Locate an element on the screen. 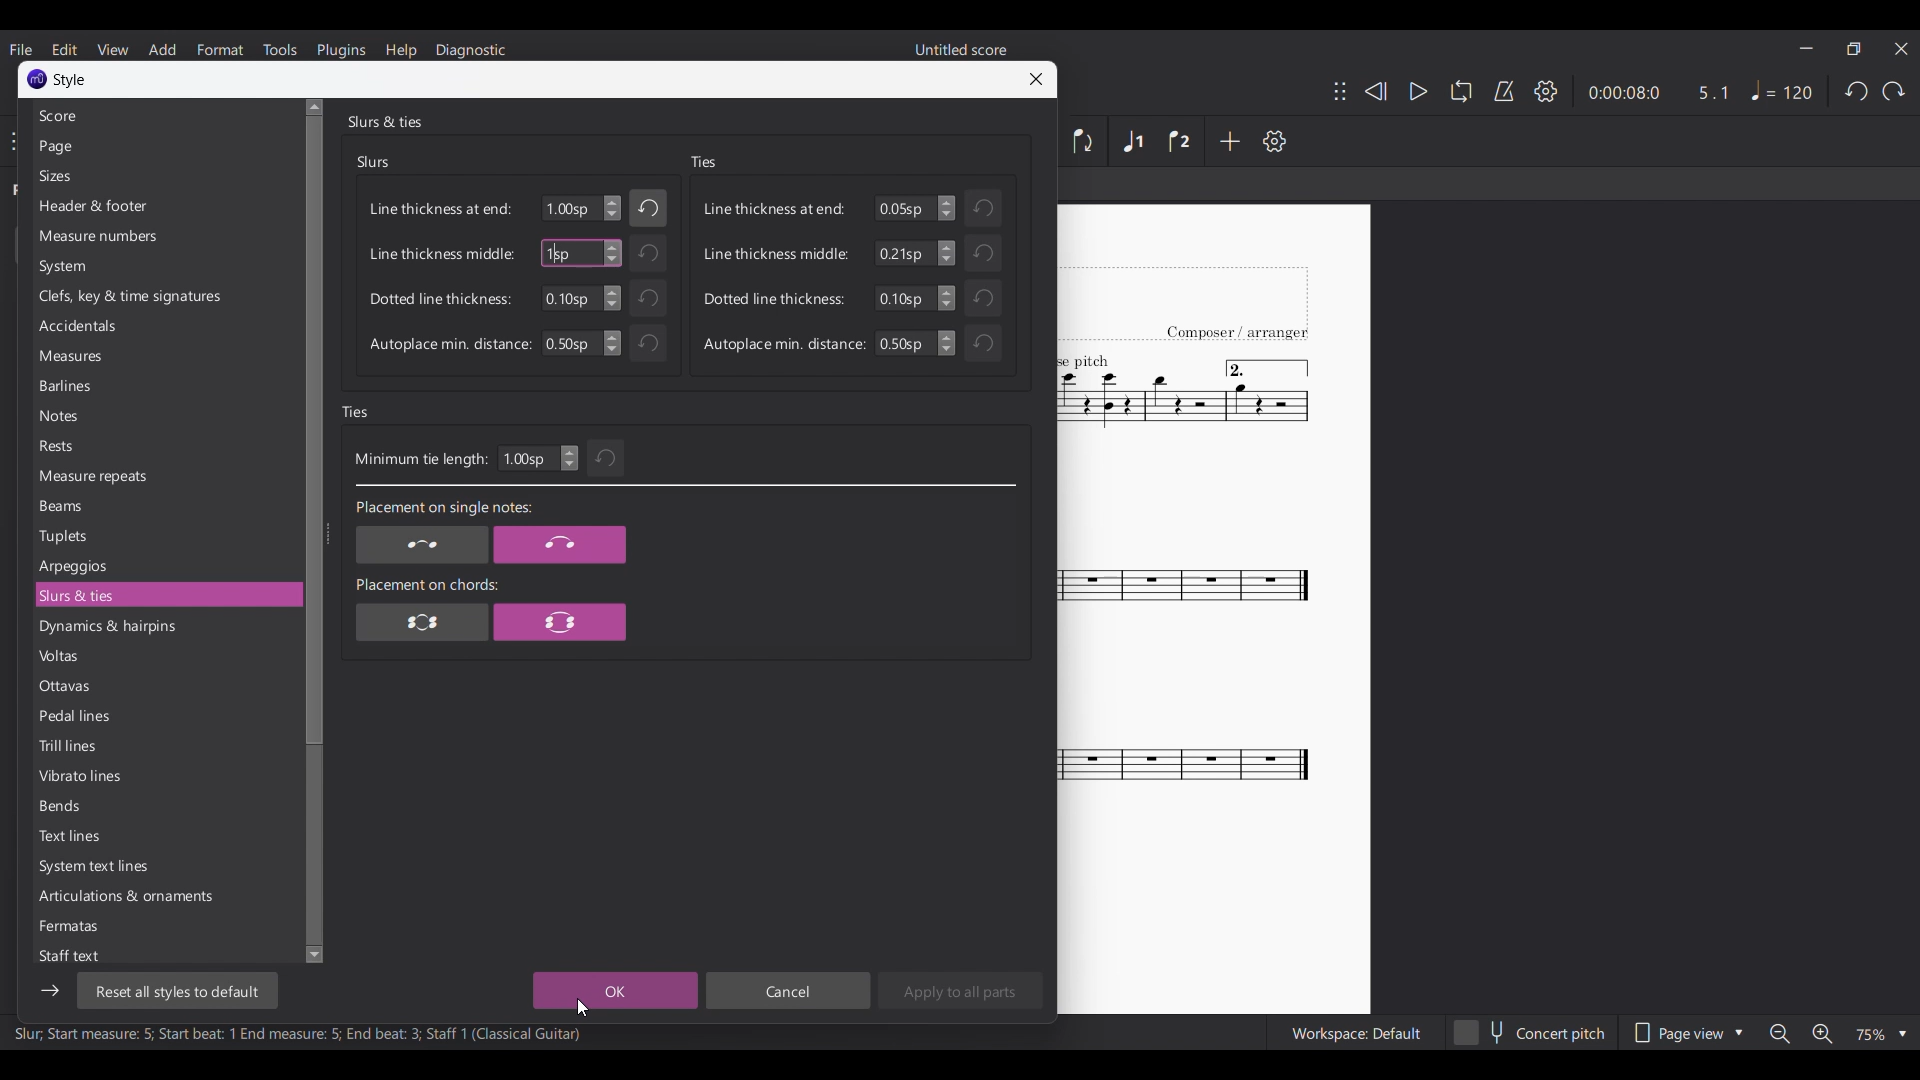  Increase/Decrease dotted line thickness is located at coordinates (612, 298).